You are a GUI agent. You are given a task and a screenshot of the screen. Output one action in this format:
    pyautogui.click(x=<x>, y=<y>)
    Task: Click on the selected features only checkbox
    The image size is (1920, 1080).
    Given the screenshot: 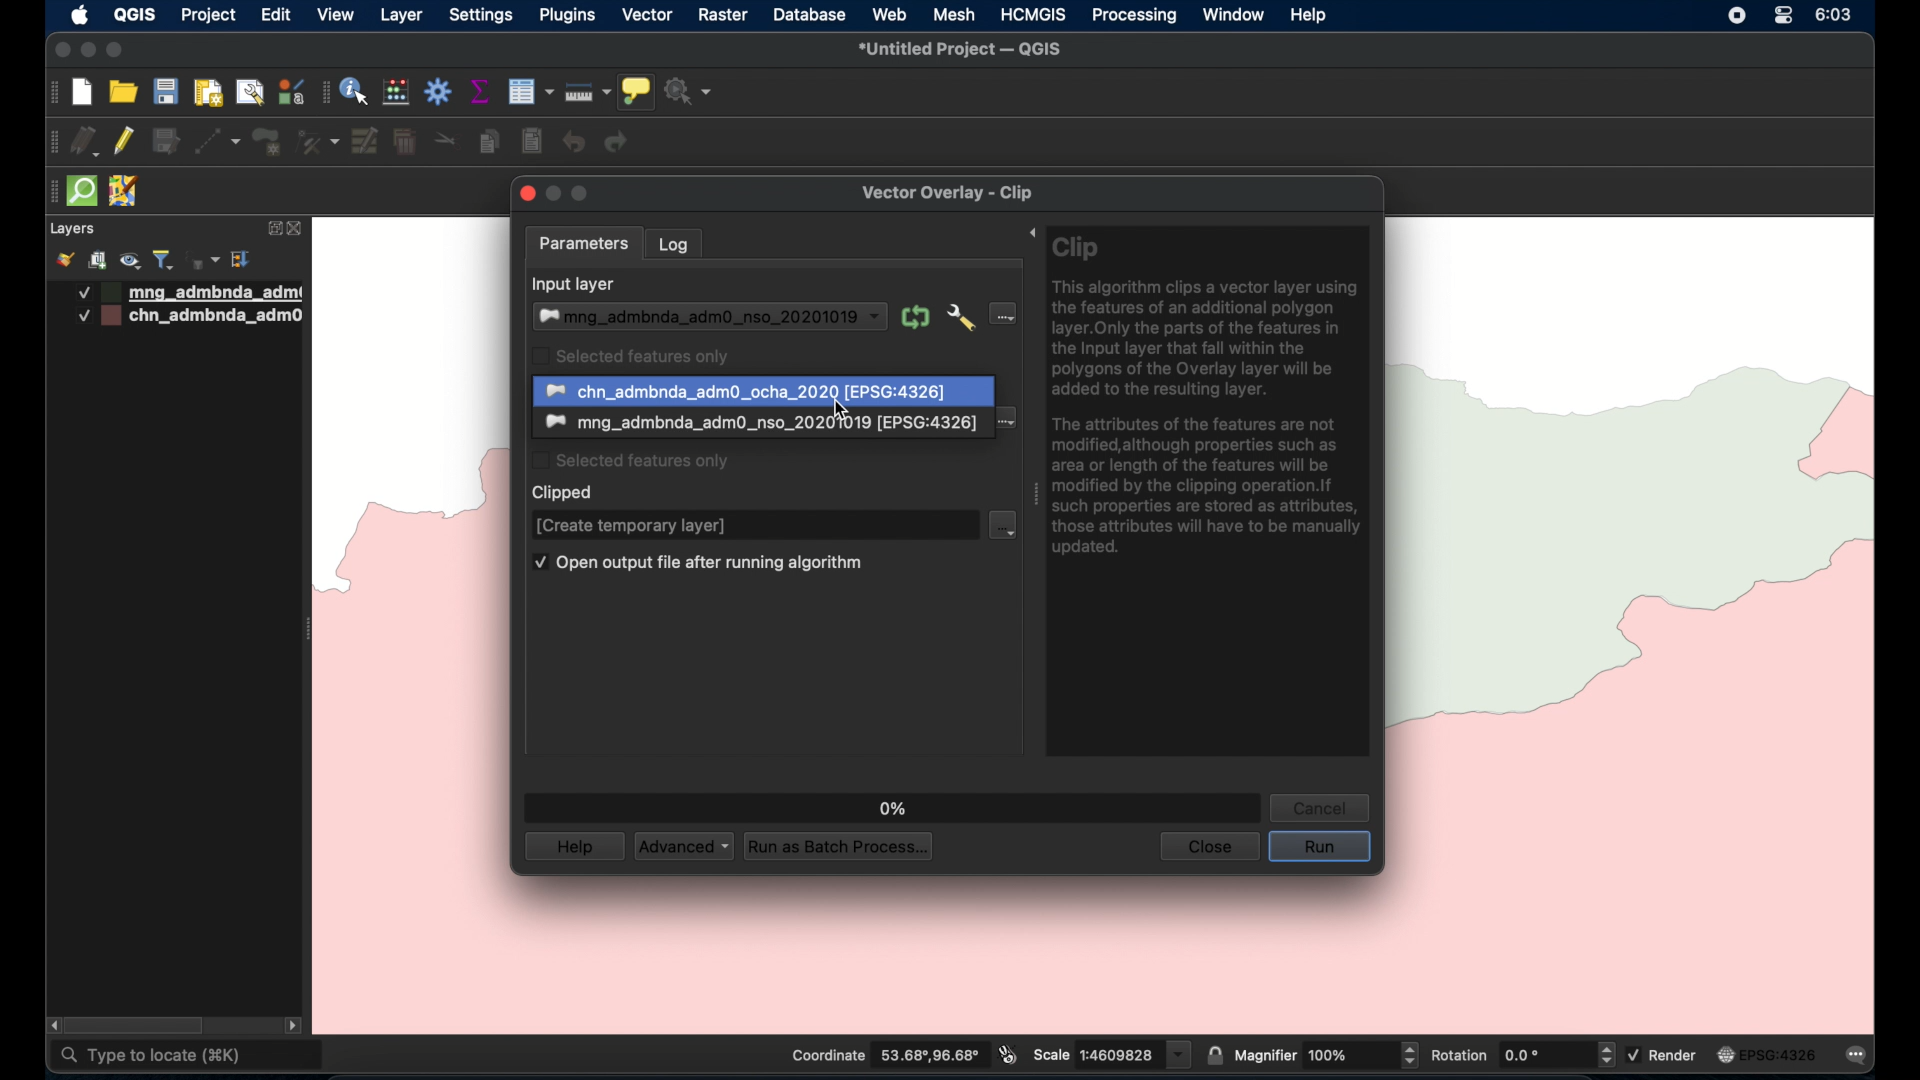 What is the action you would take?
    pyautogui.click(x=630, y=355)
    